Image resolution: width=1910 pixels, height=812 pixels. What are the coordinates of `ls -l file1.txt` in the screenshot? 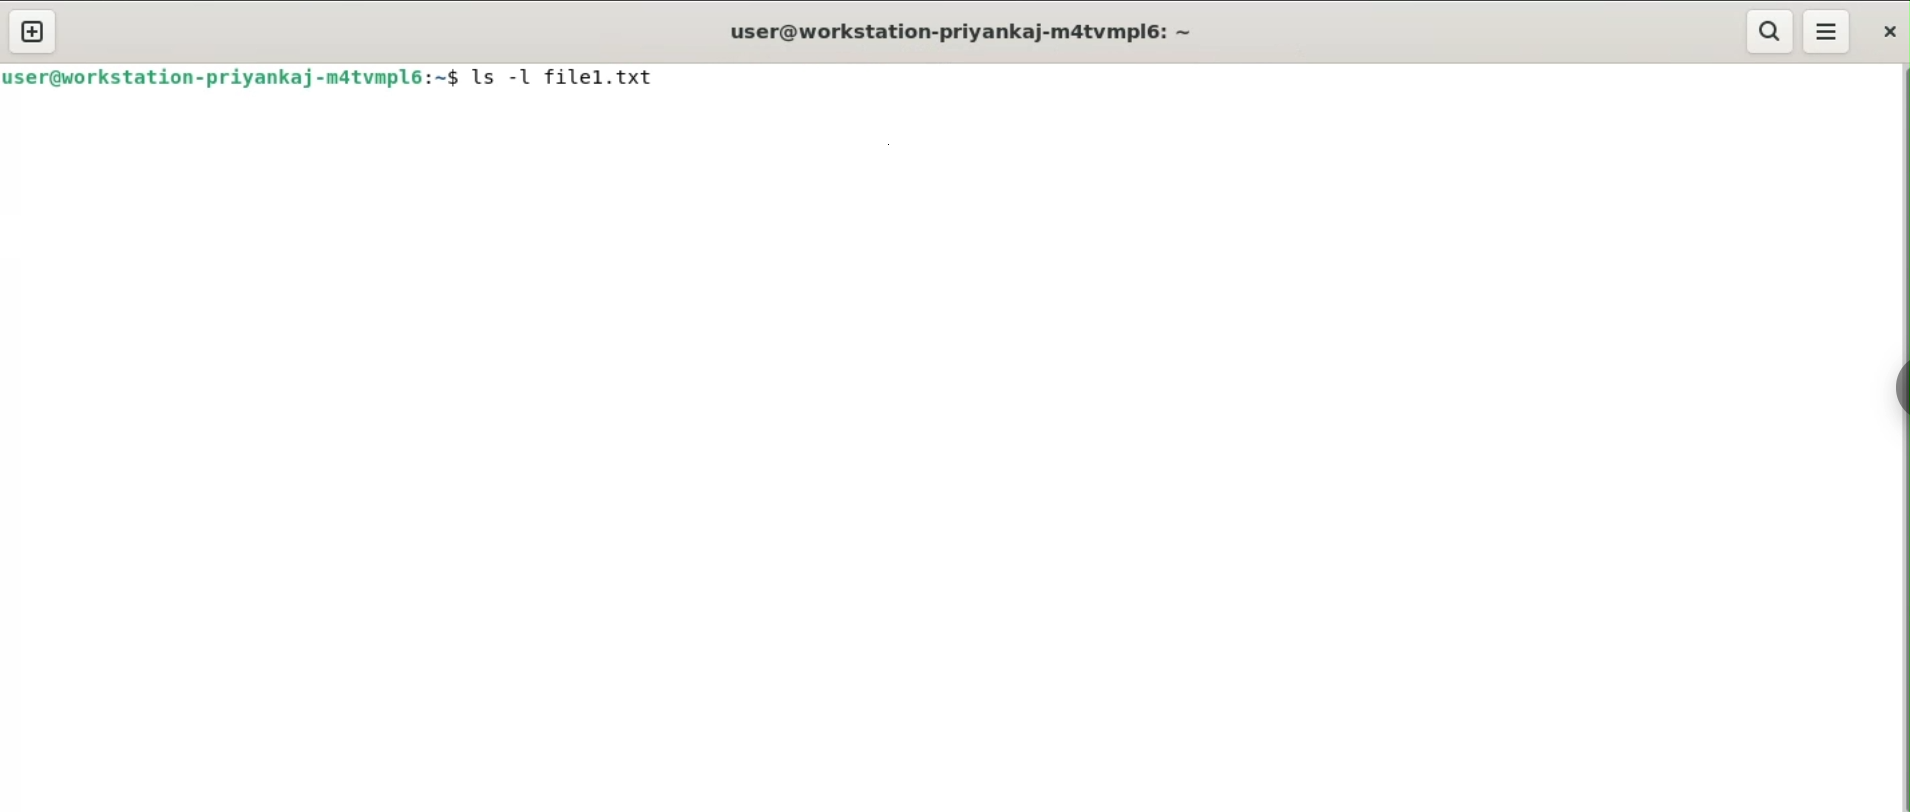 It's located at (565, 76).